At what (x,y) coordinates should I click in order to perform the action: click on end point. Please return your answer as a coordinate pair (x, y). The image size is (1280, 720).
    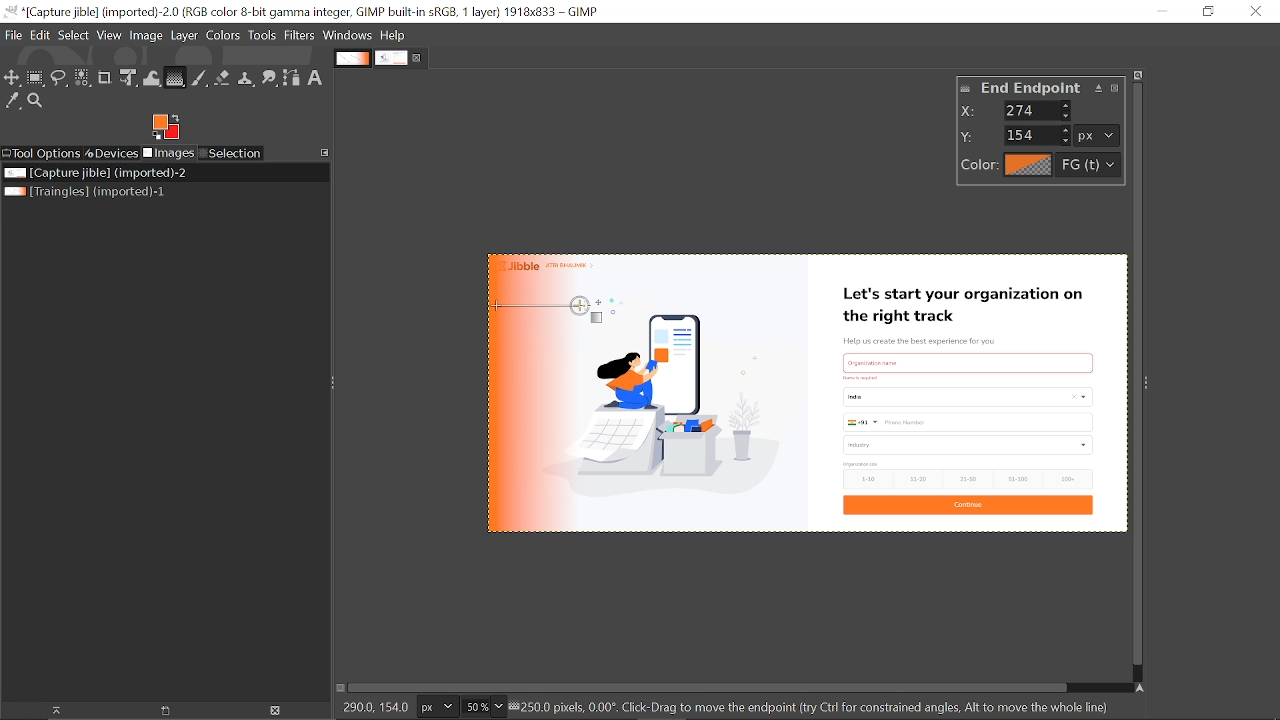
    Looking at the image, I should click on (1044, 89).